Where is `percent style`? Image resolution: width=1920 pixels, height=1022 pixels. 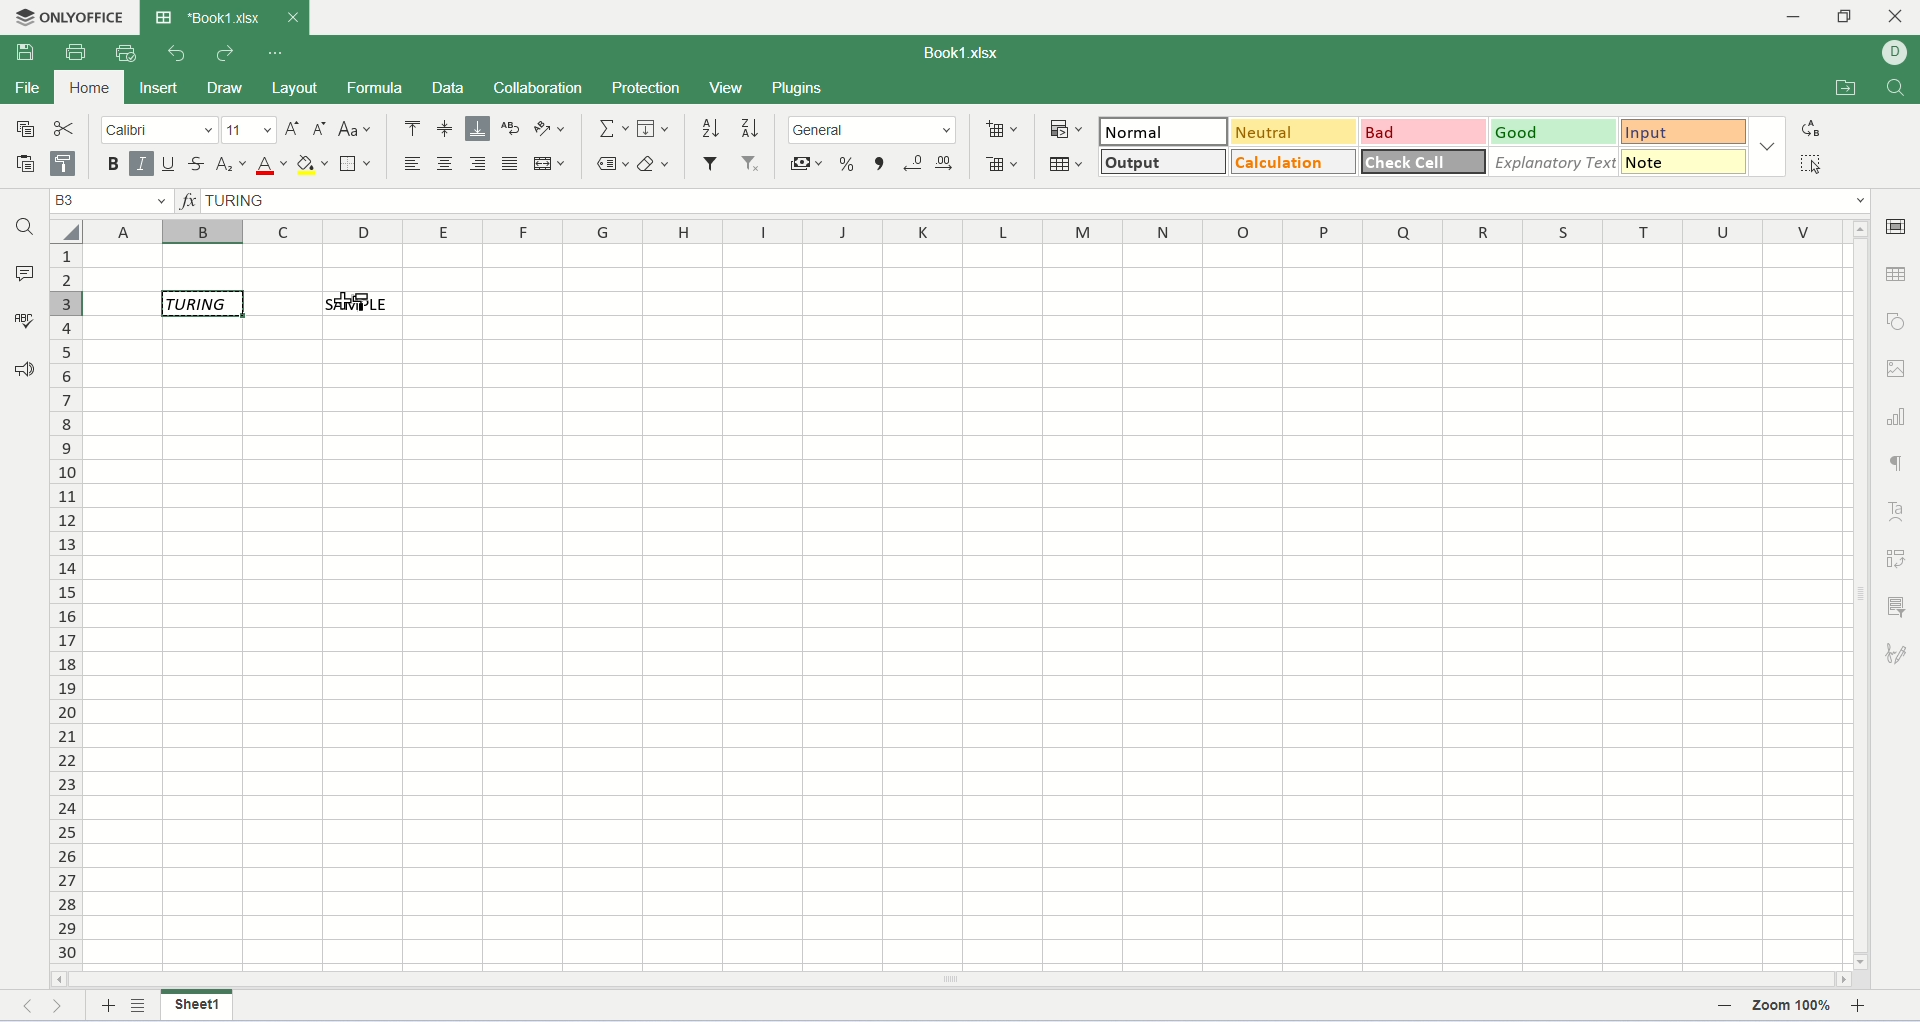 percent style is located at coordinates (849, 165).